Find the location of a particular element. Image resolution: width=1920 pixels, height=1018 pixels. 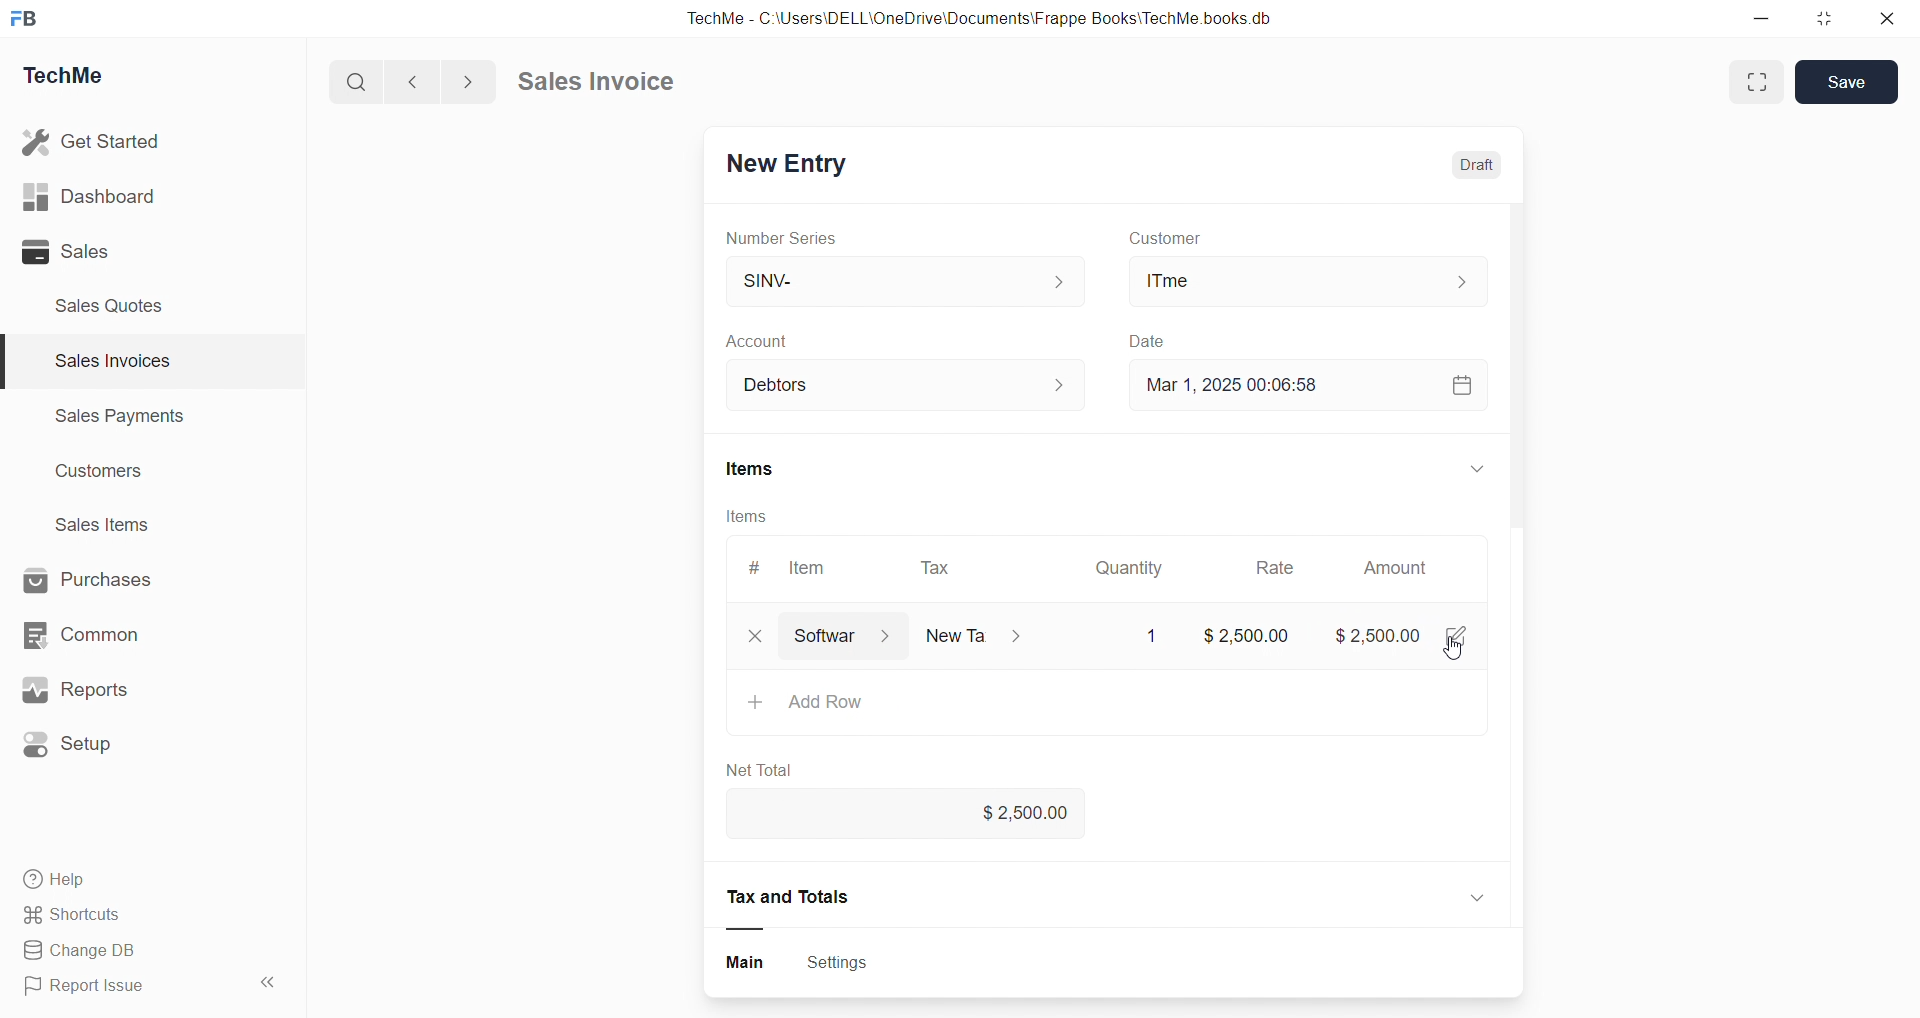

 is located at coordinates (746, 964).